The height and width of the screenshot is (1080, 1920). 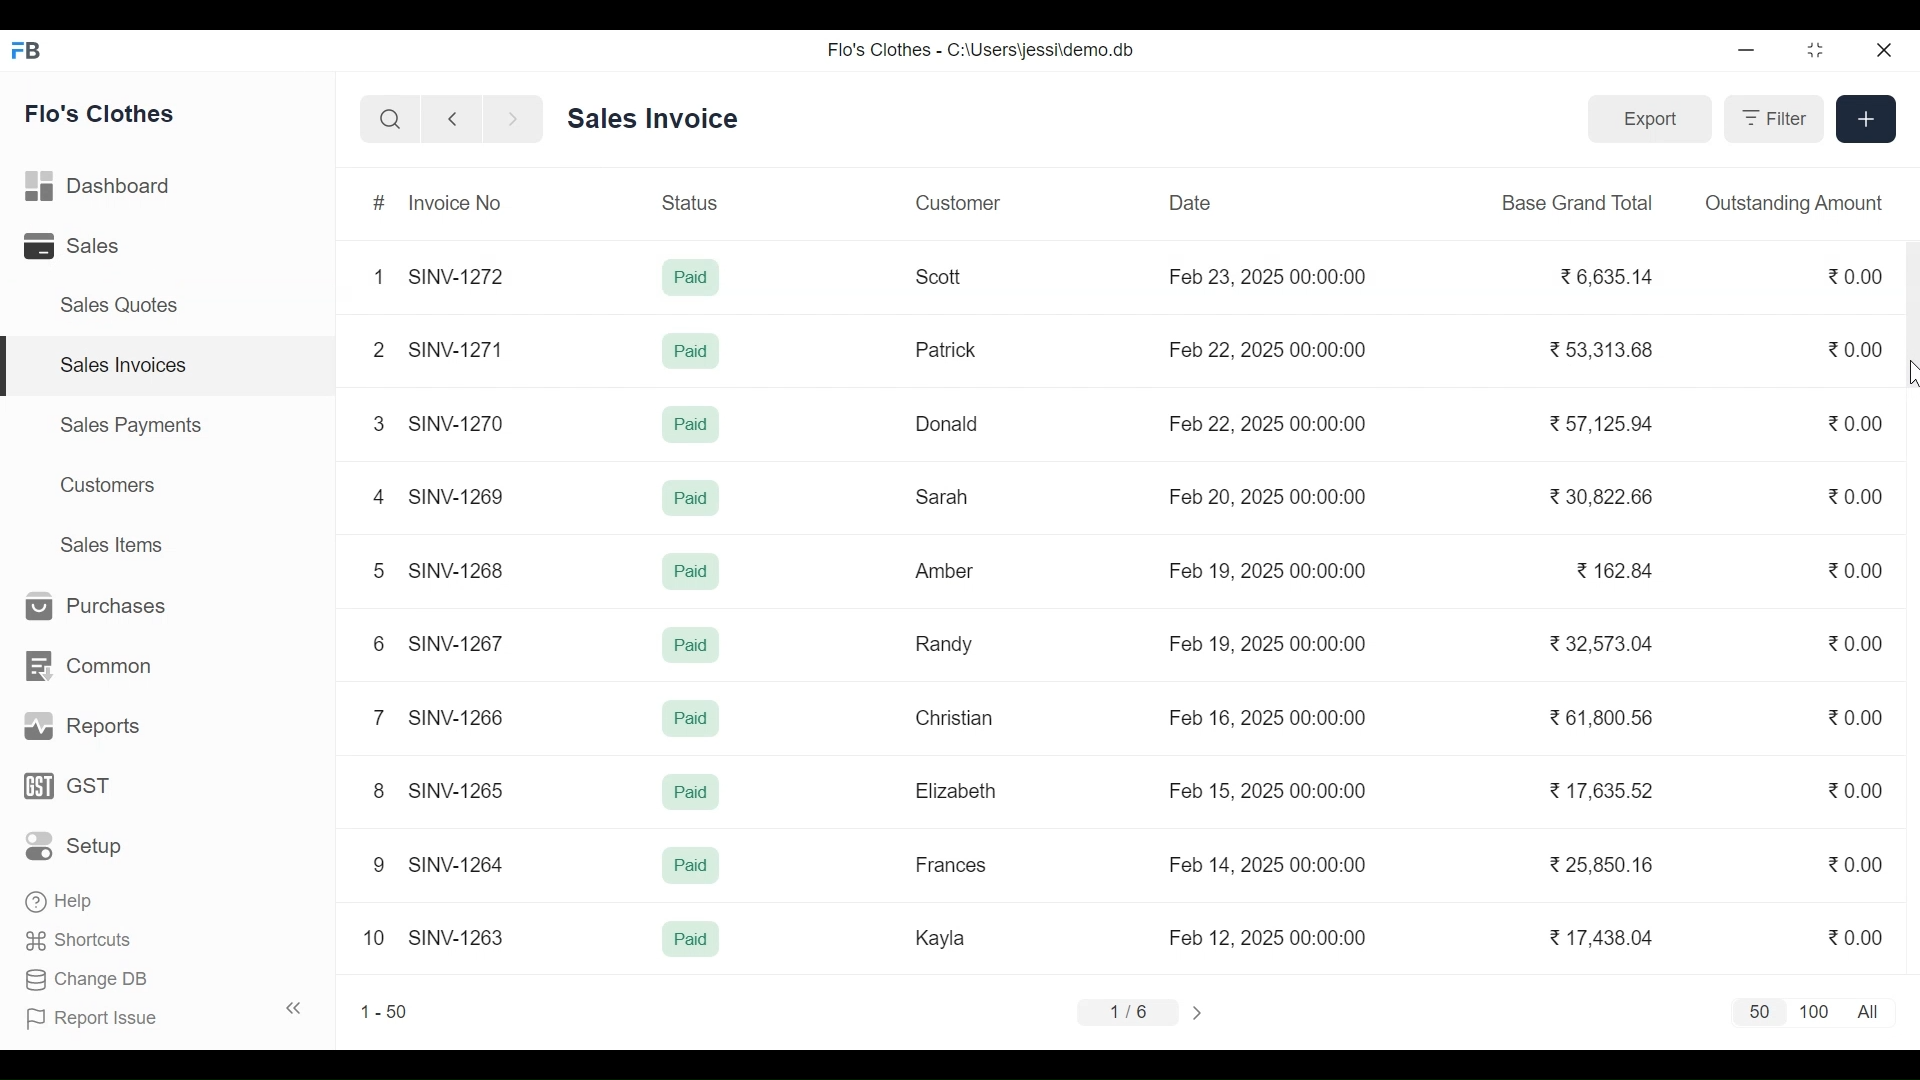 What do you see at coordinates (693, 201) in the screenshot?
I see `Status` at bounding box center [693, 201].